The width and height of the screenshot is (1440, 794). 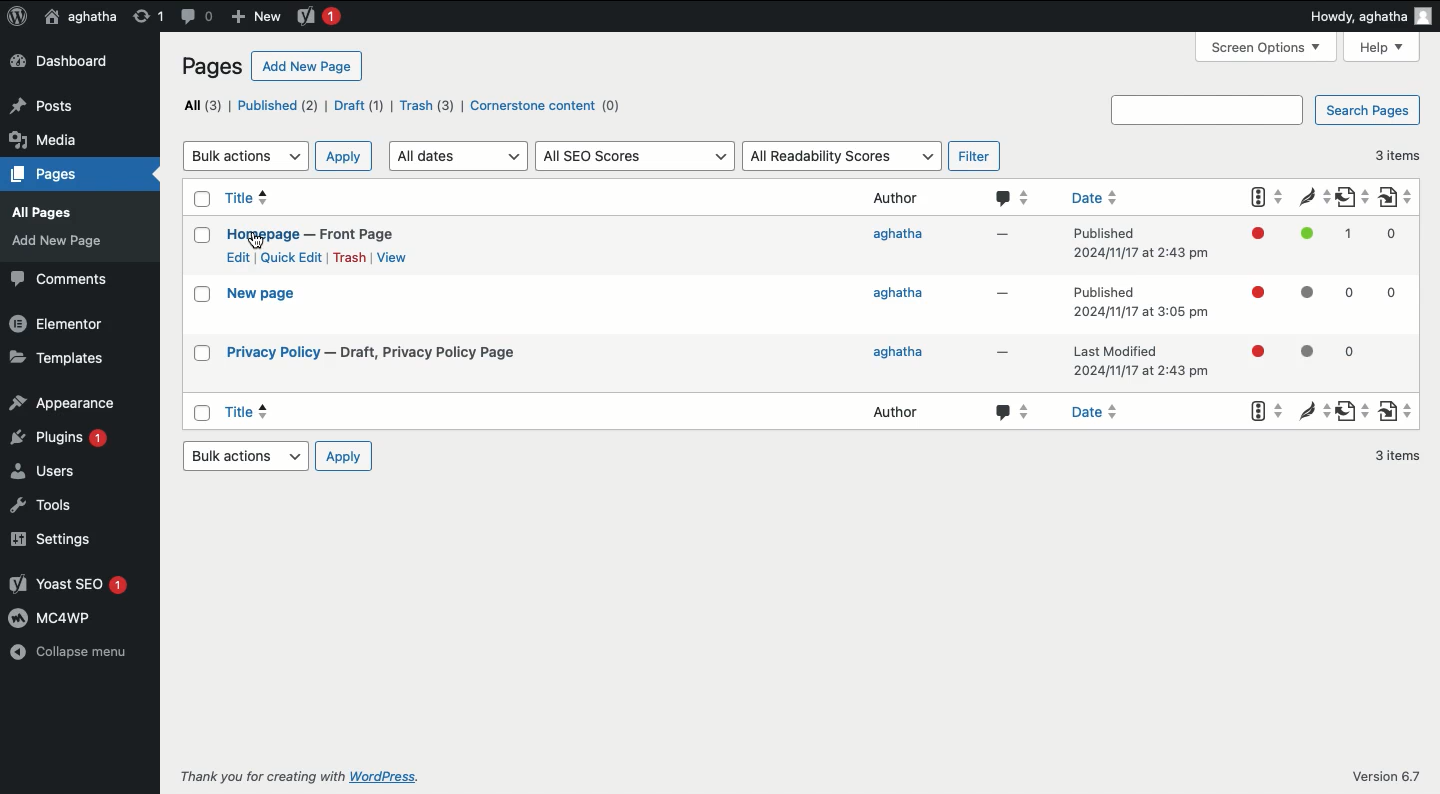 What do you see at coordinates (1387, 777) in the screenshot?
I see `Version 6.7` at bounding box center [1387, 777].